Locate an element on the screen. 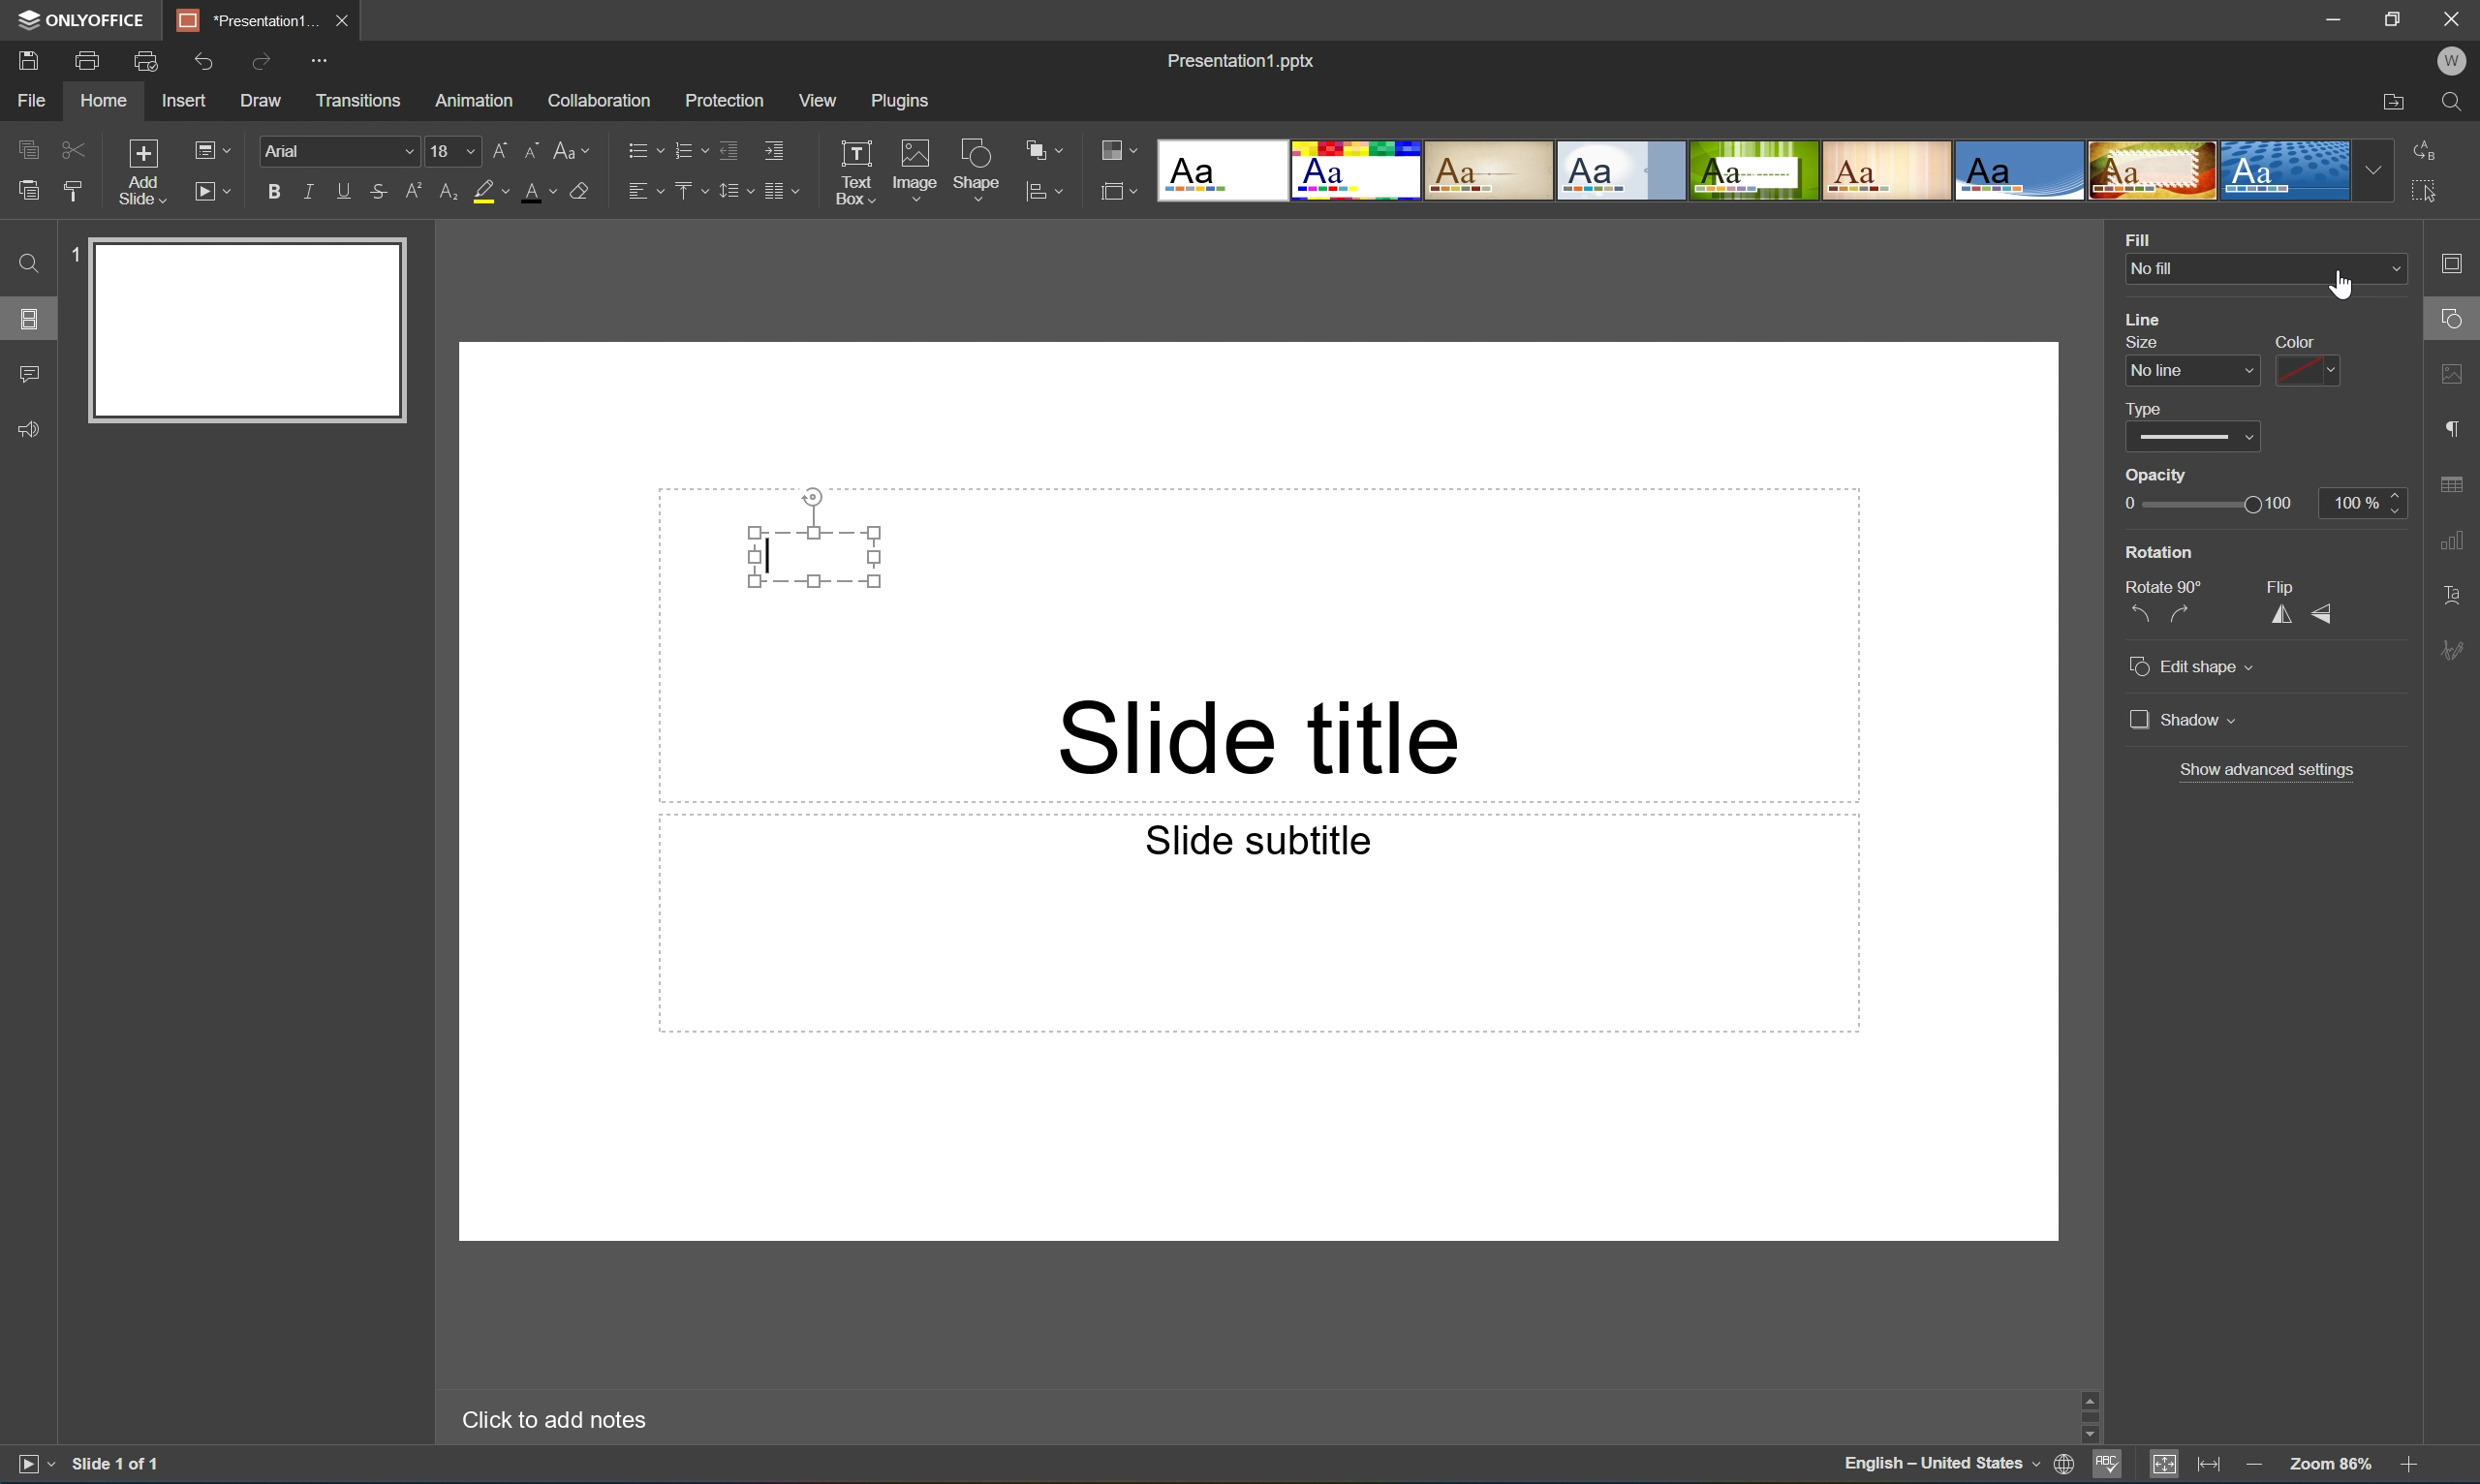 This screenshot has height=1484, width=2480. Minimize is located at coordinates (2341, 19).